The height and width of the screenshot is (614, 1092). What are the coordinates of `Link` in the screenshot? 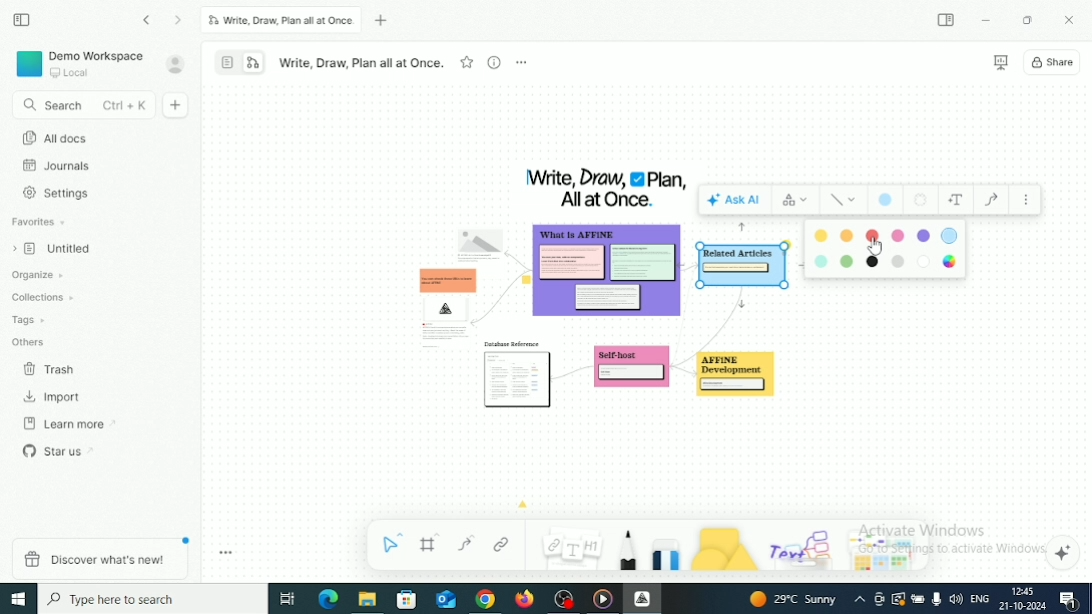 It's located at (502, 544).